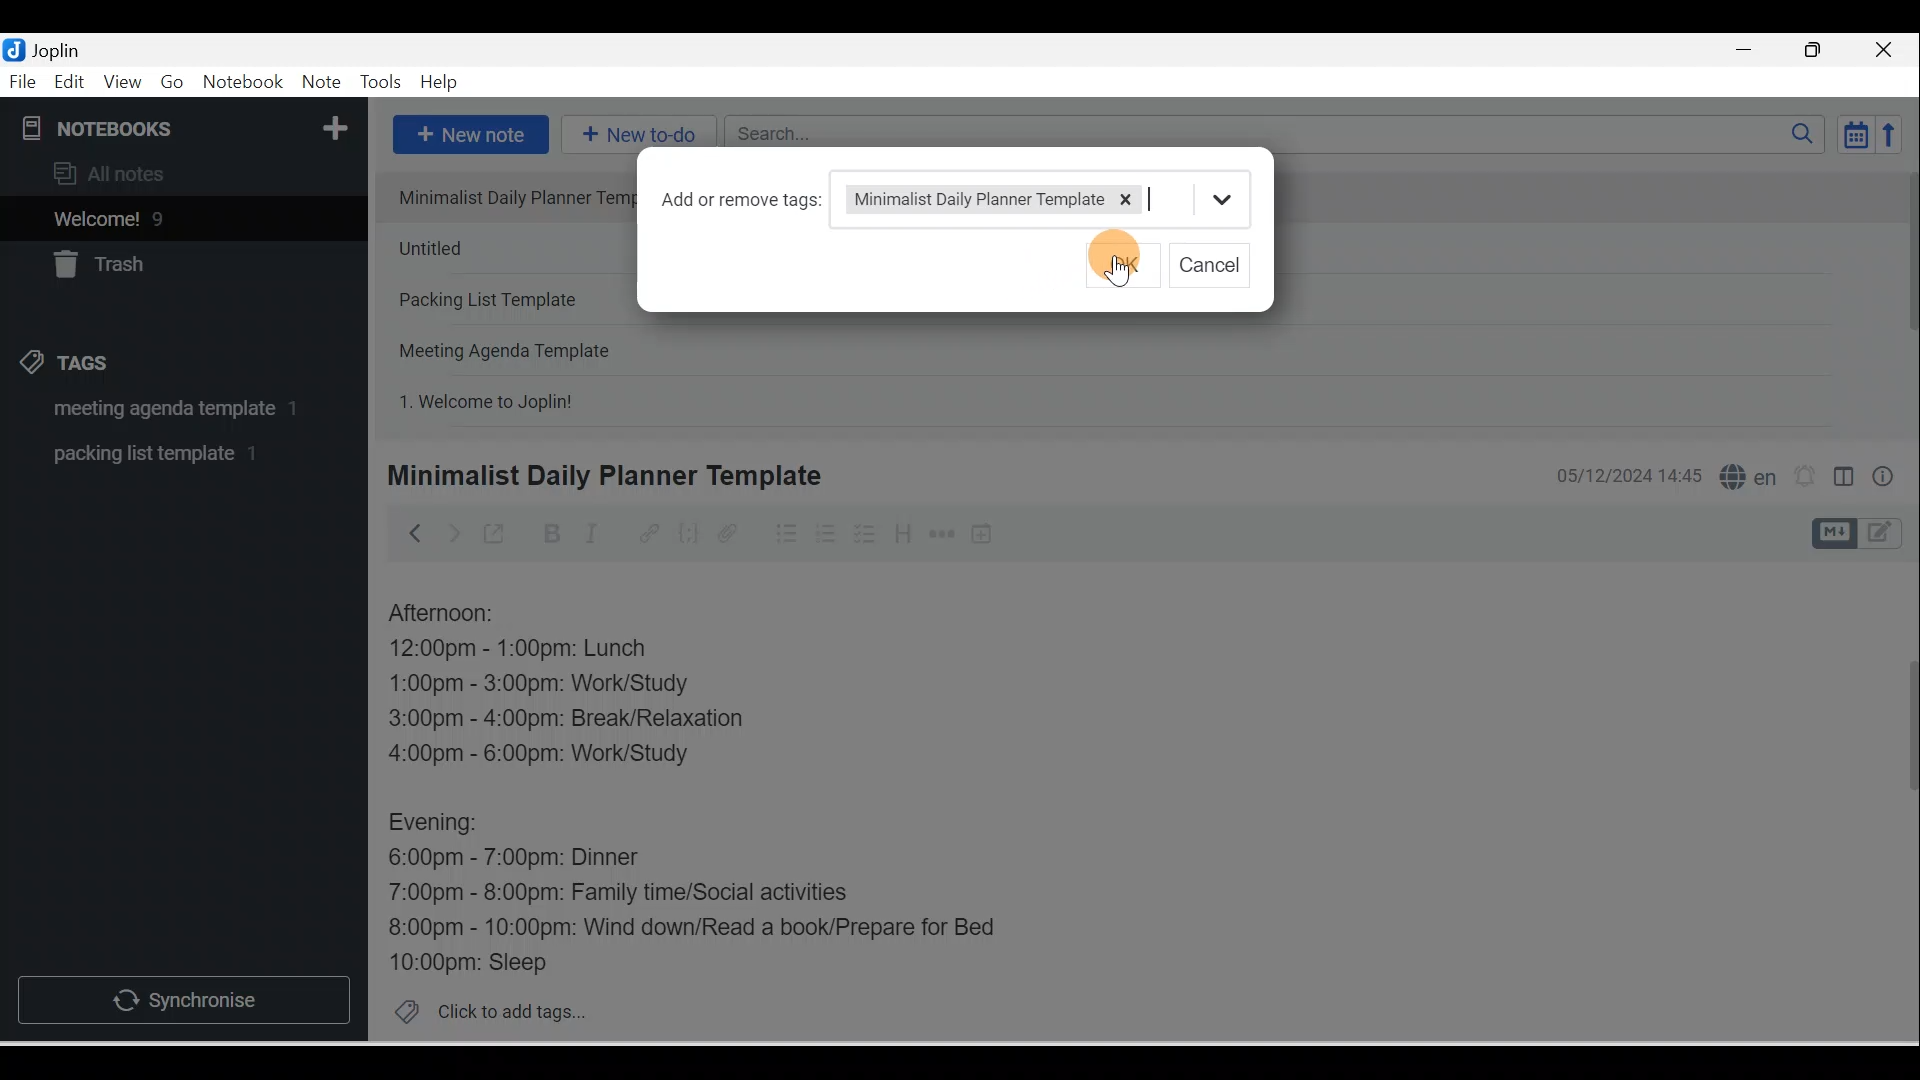 Image resolution: width=1920 pixels, height=1080 pixels. Describe the element at coordinates (826, 533) in the screenshot. I see `Numbered list` at that location.